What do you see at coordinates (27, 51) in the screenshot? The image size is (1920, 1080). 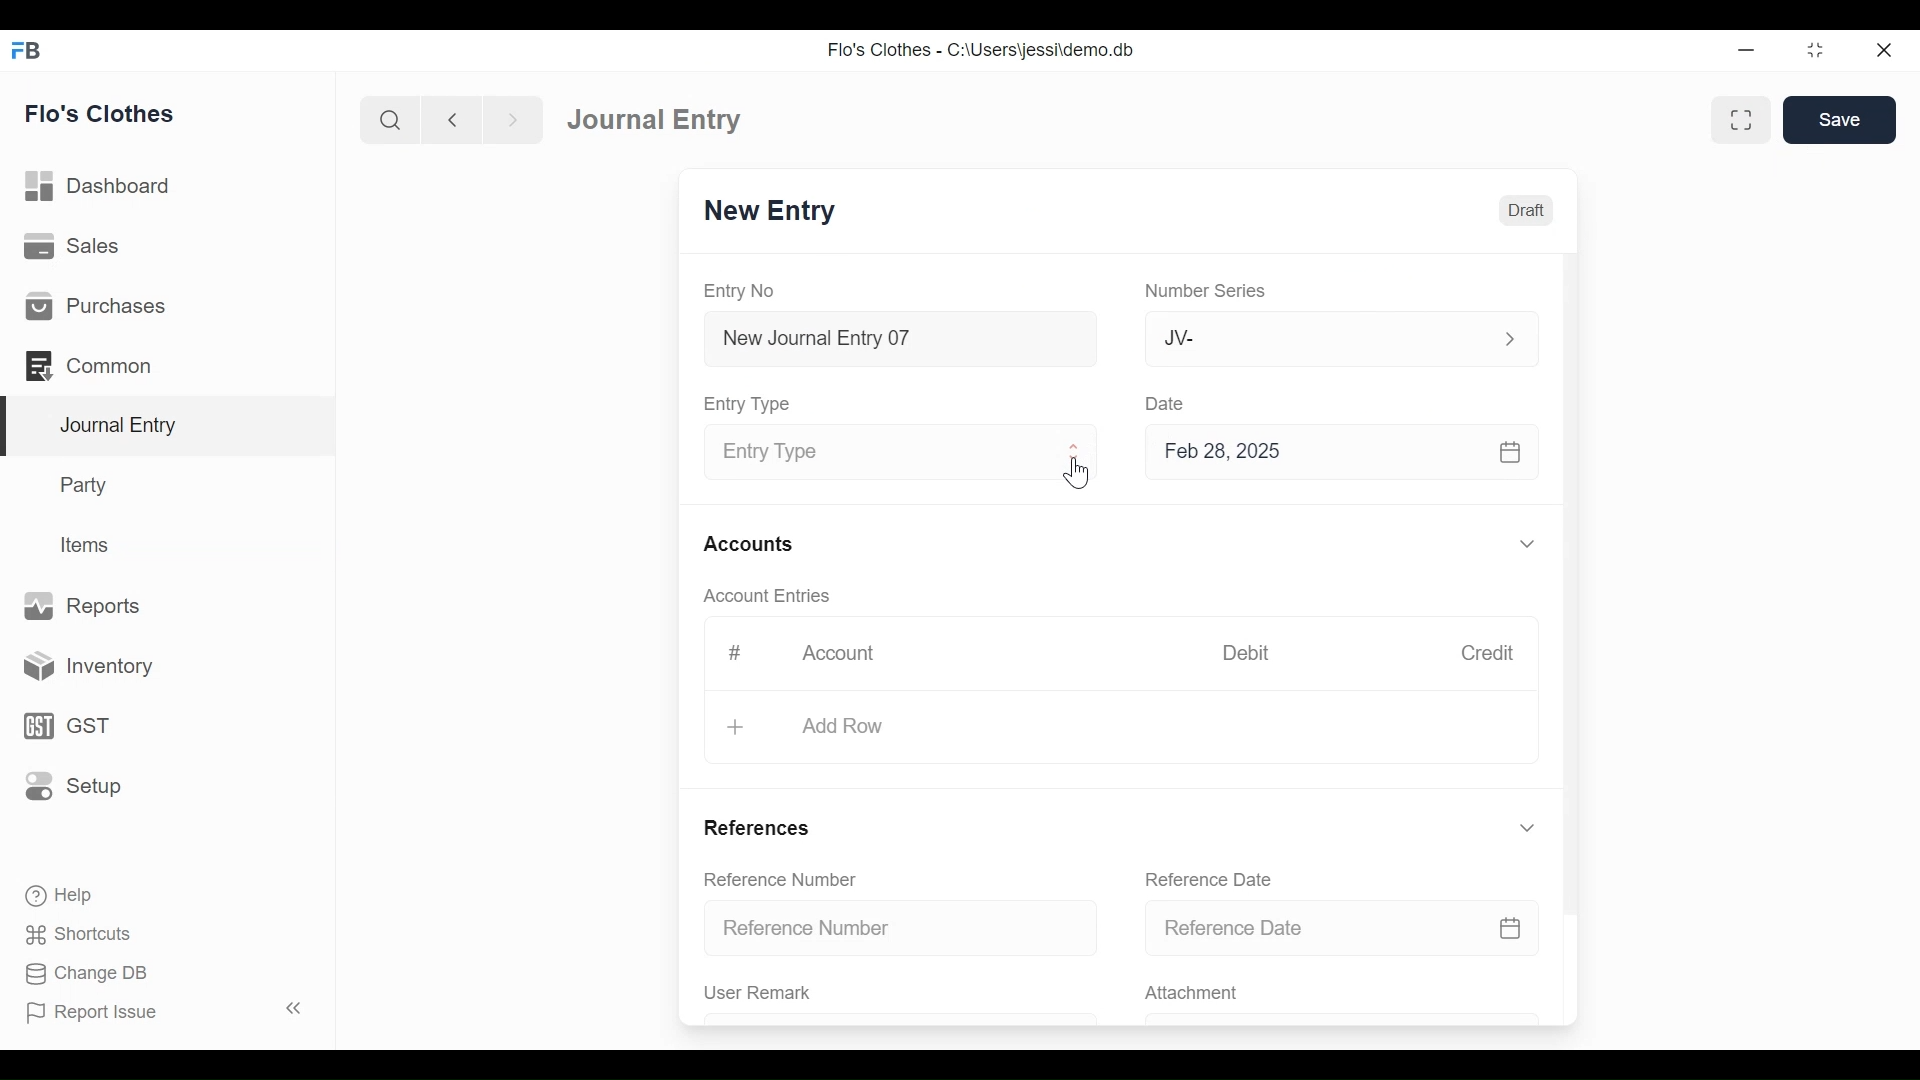 I see `Frappe Books Desktop Icon` at bounding box center [27, 51].